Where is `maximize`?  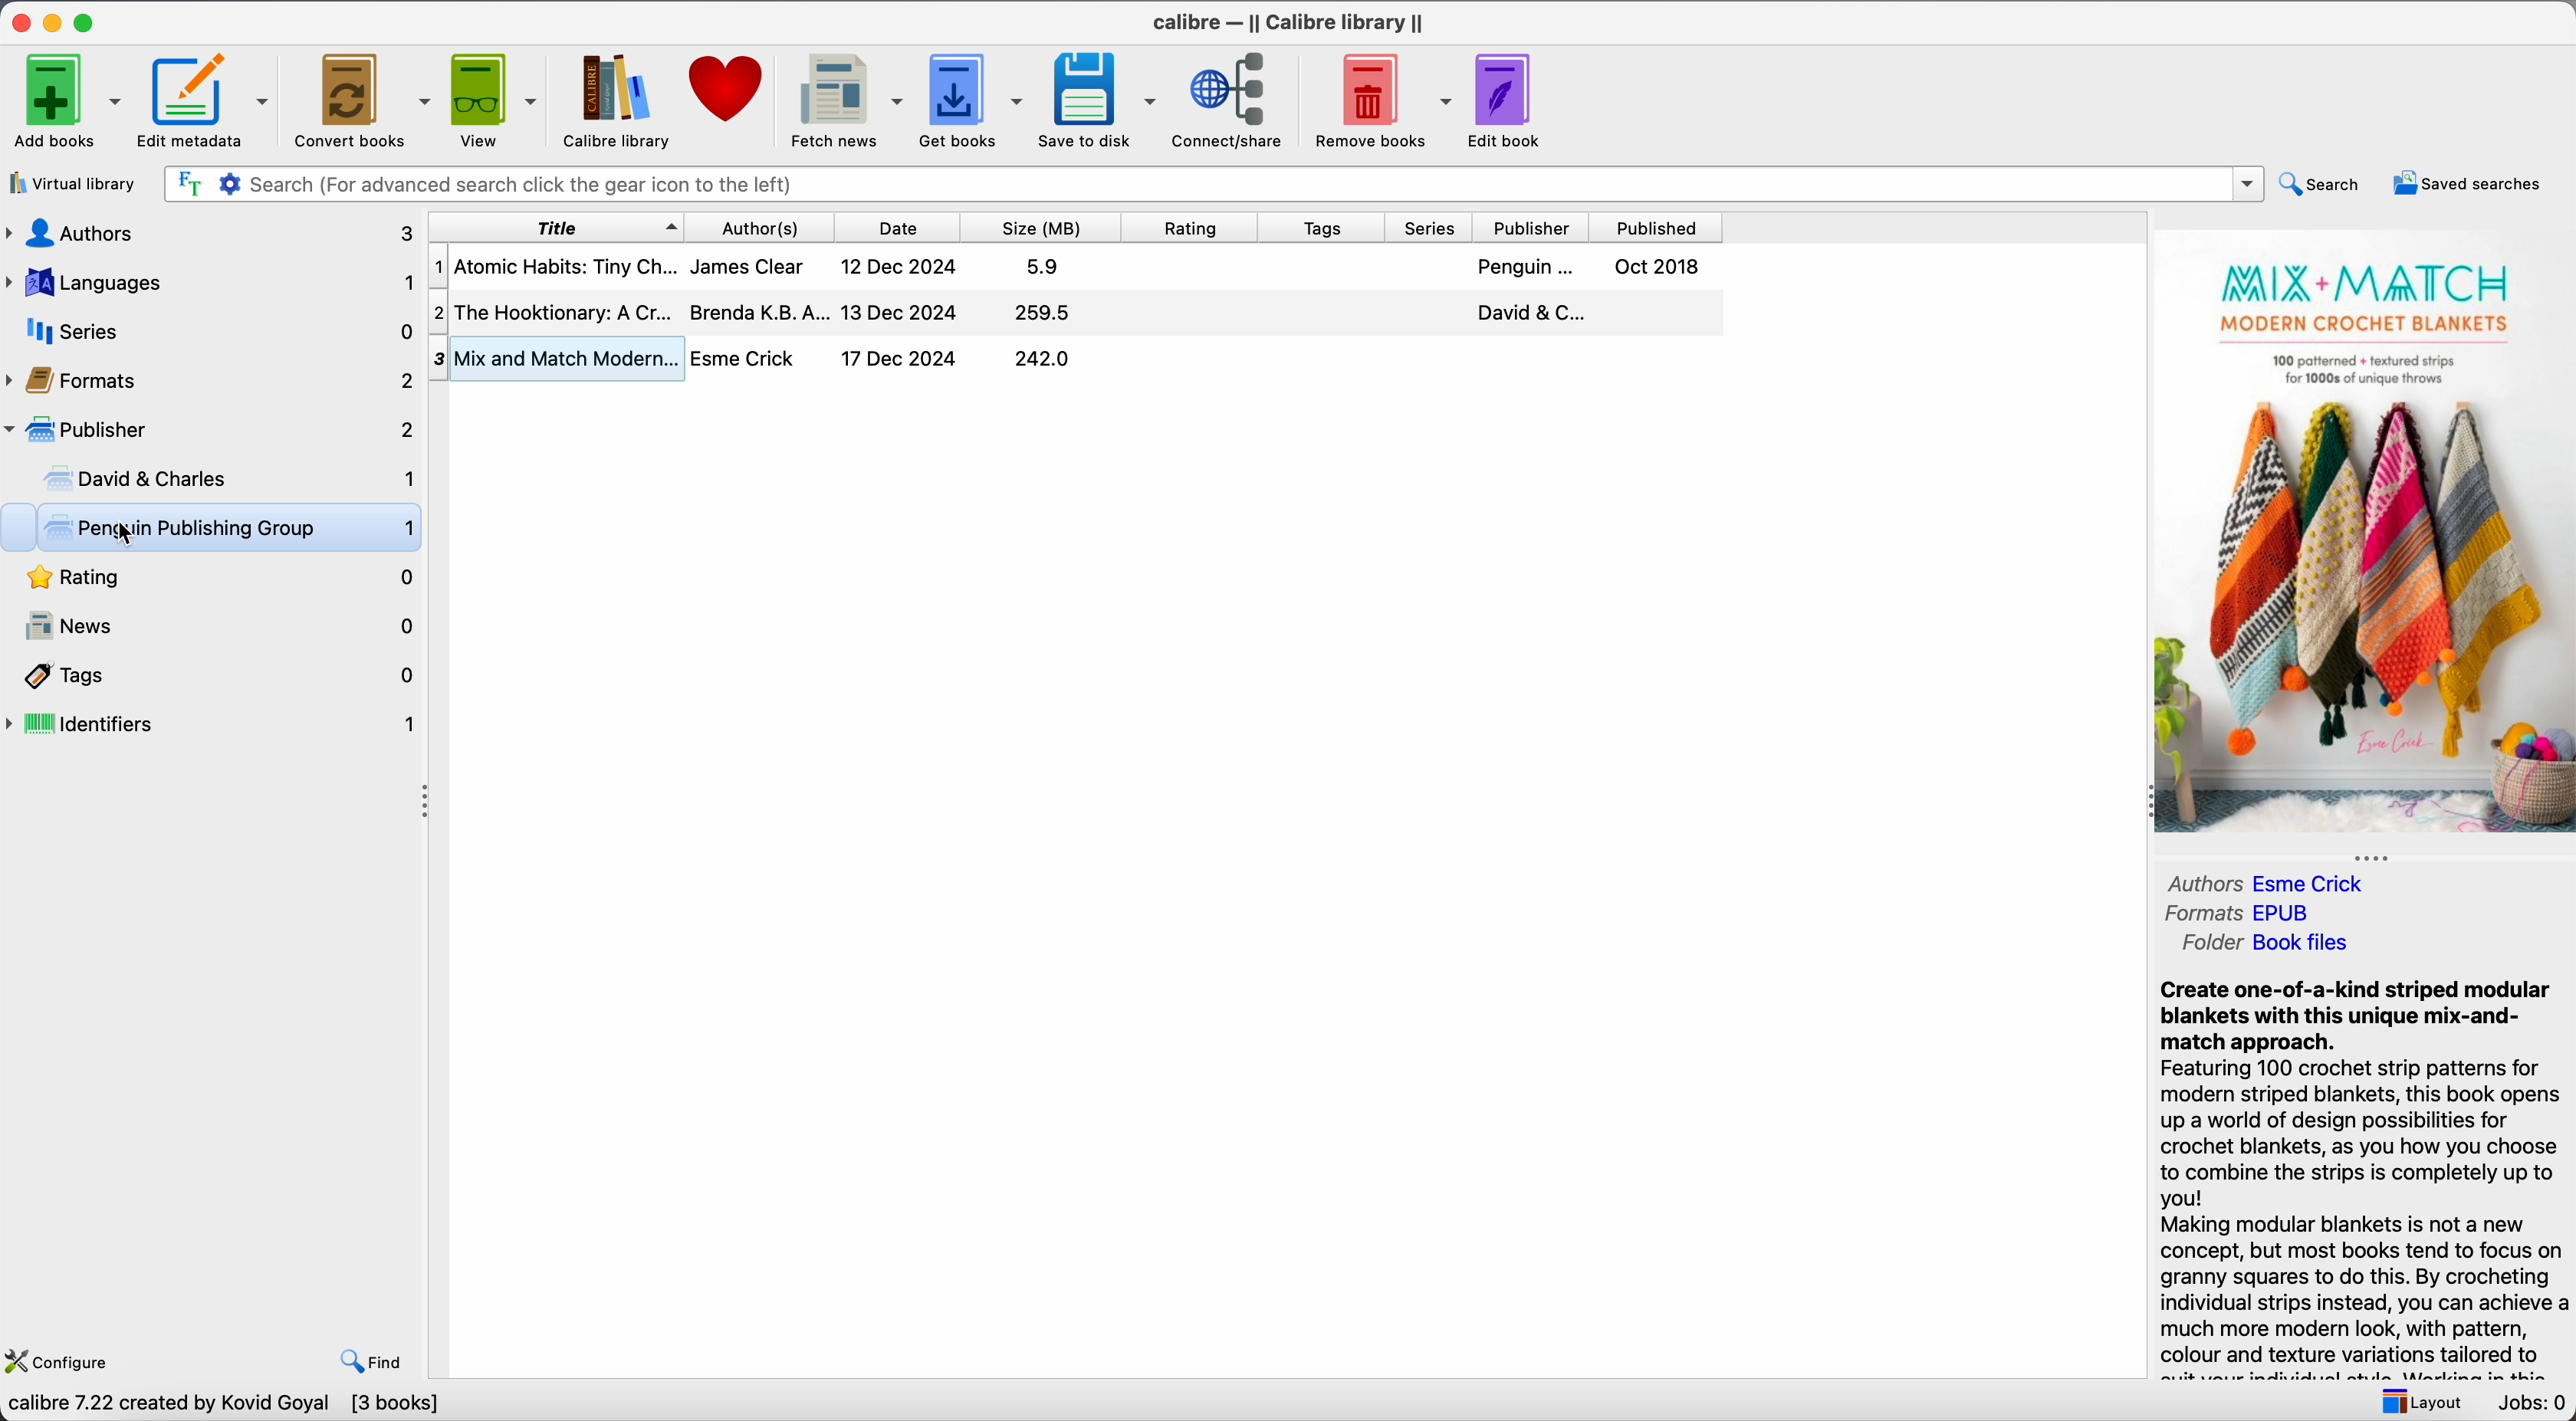
maximize is located at coordinates (88, 21).